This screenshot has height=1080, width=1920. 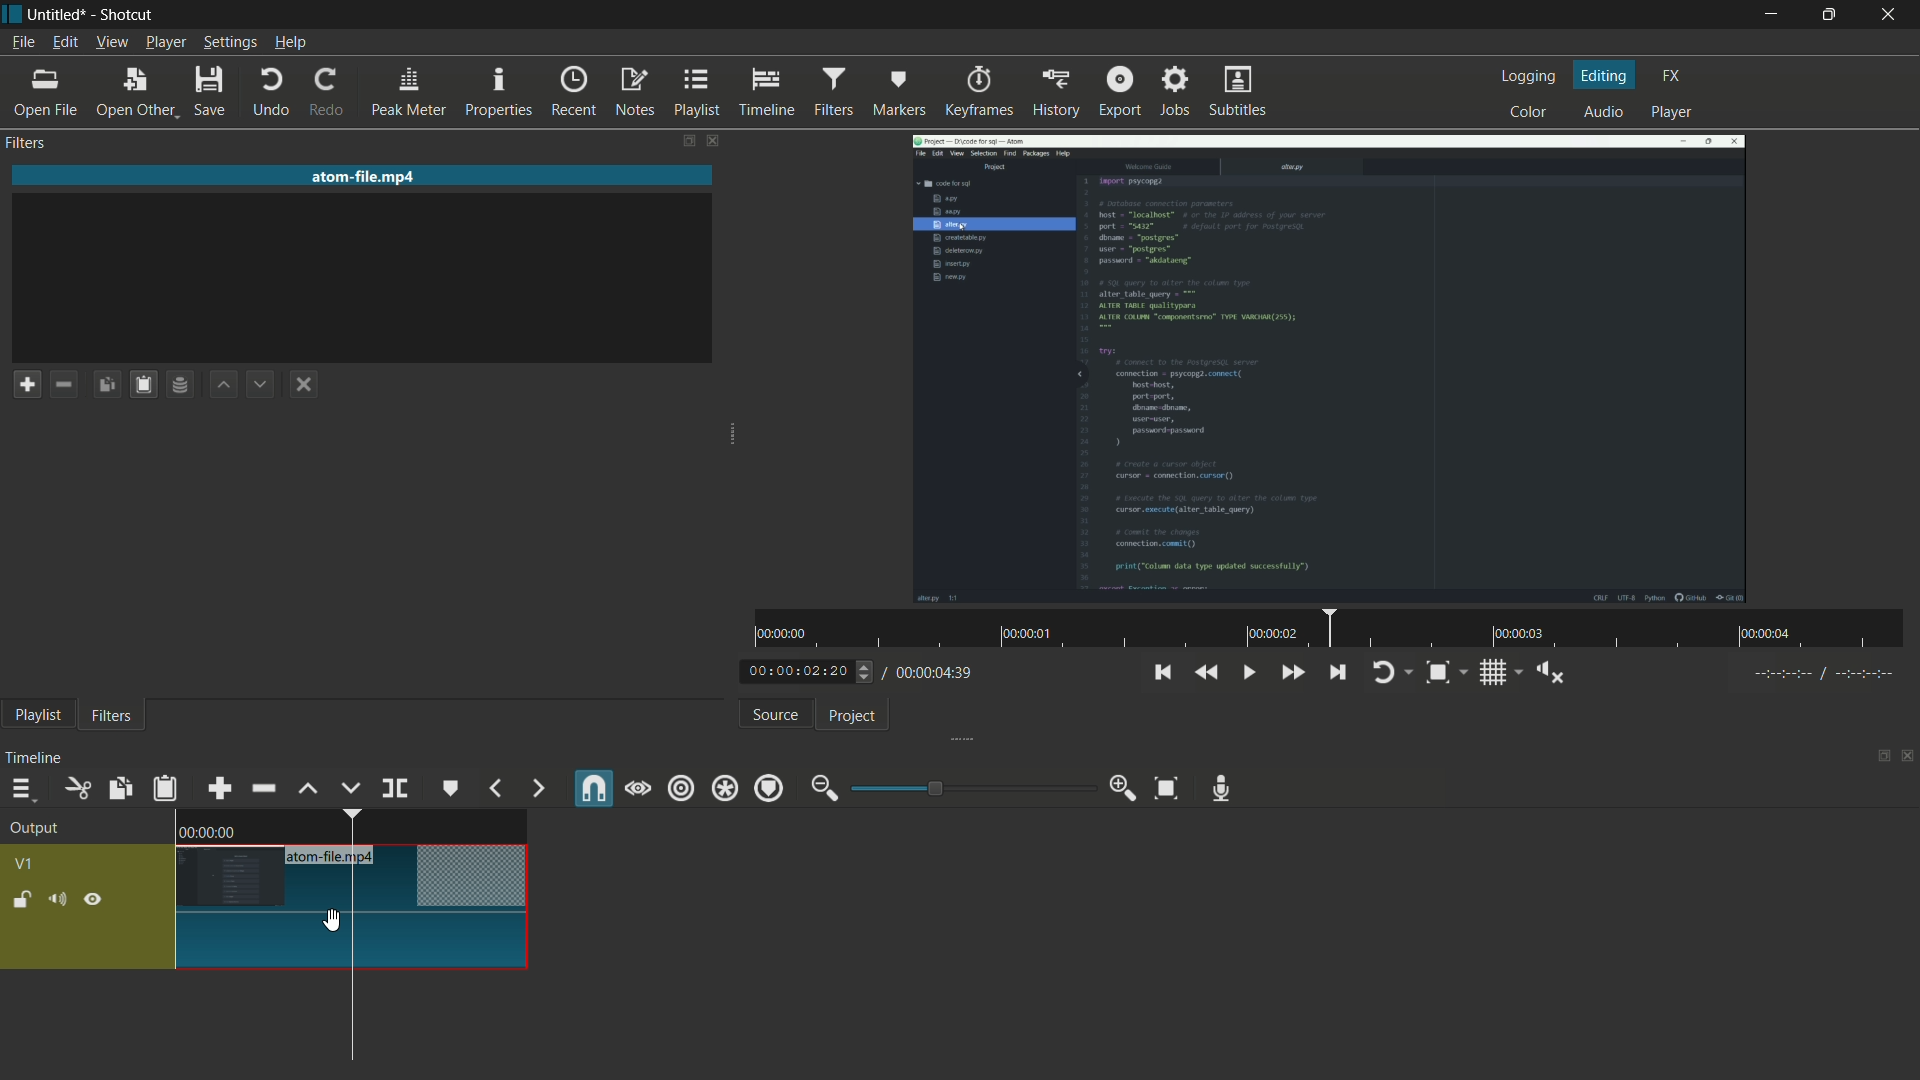 What do you see at coordinates (23, 901) in the screenshot?
I see `lock` at bounding box center [23, 901].